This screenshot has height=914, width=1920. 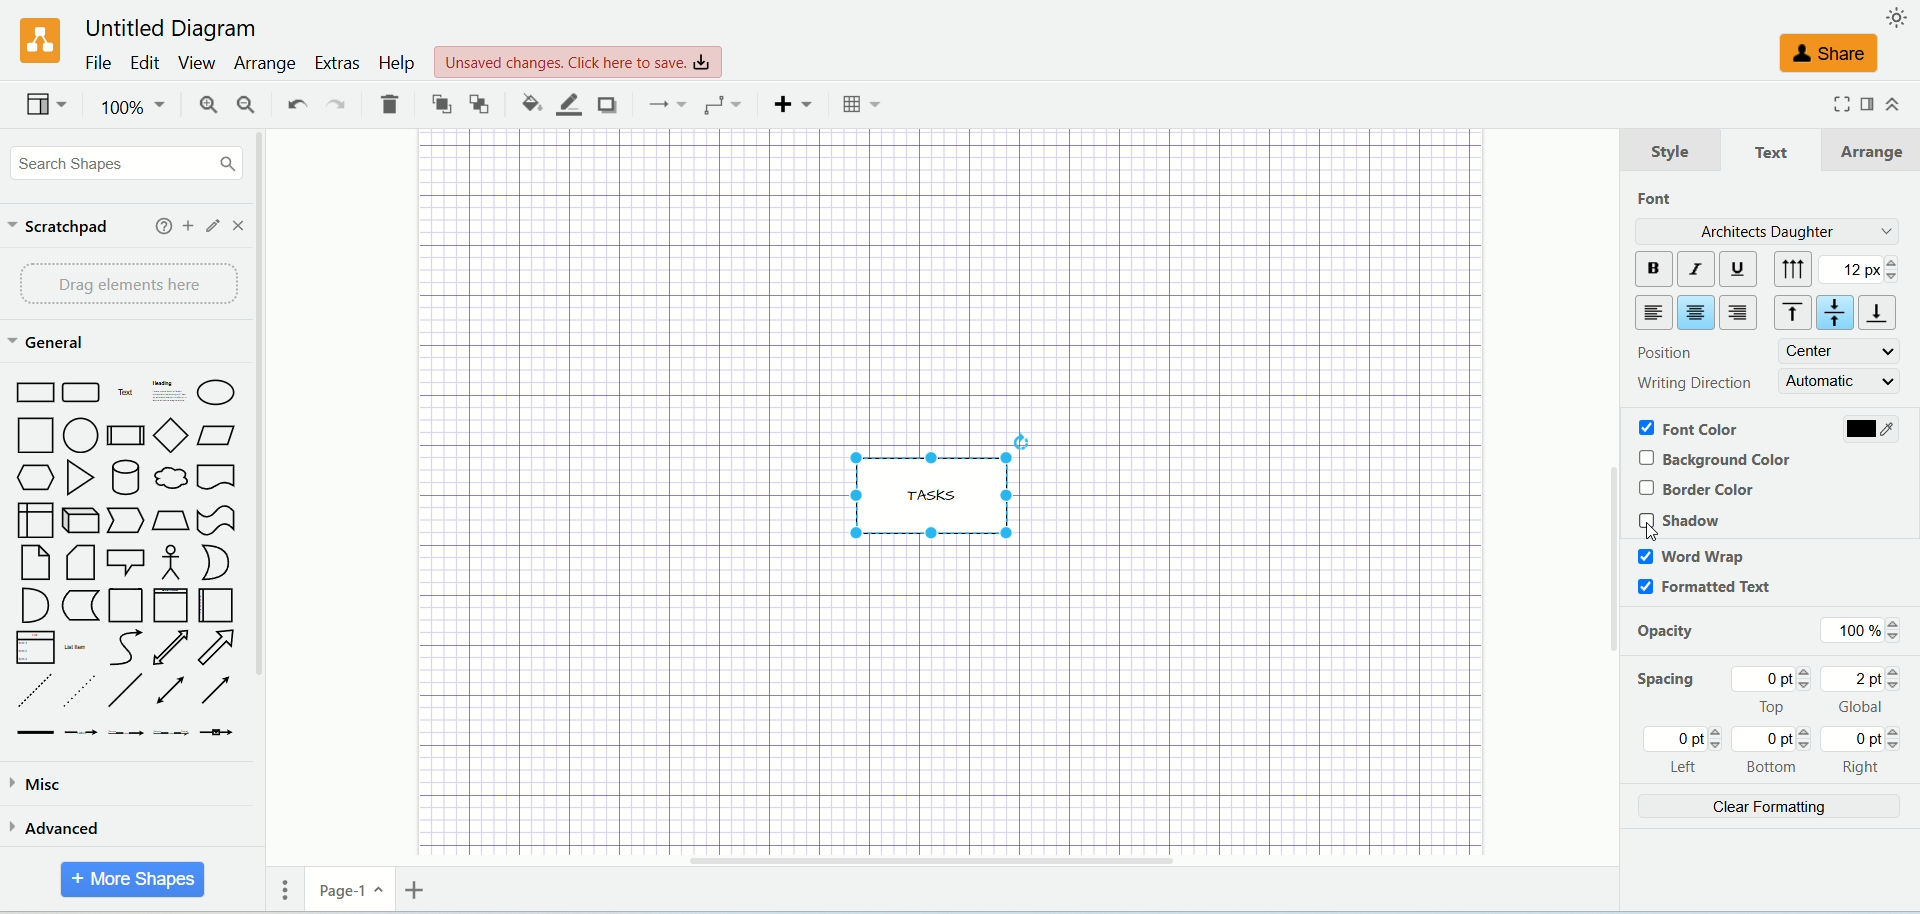 What do you see at coordinates (83, 390) in the screenshot?
I see `Rounded Rectangle` at bounding box center [83, 390].